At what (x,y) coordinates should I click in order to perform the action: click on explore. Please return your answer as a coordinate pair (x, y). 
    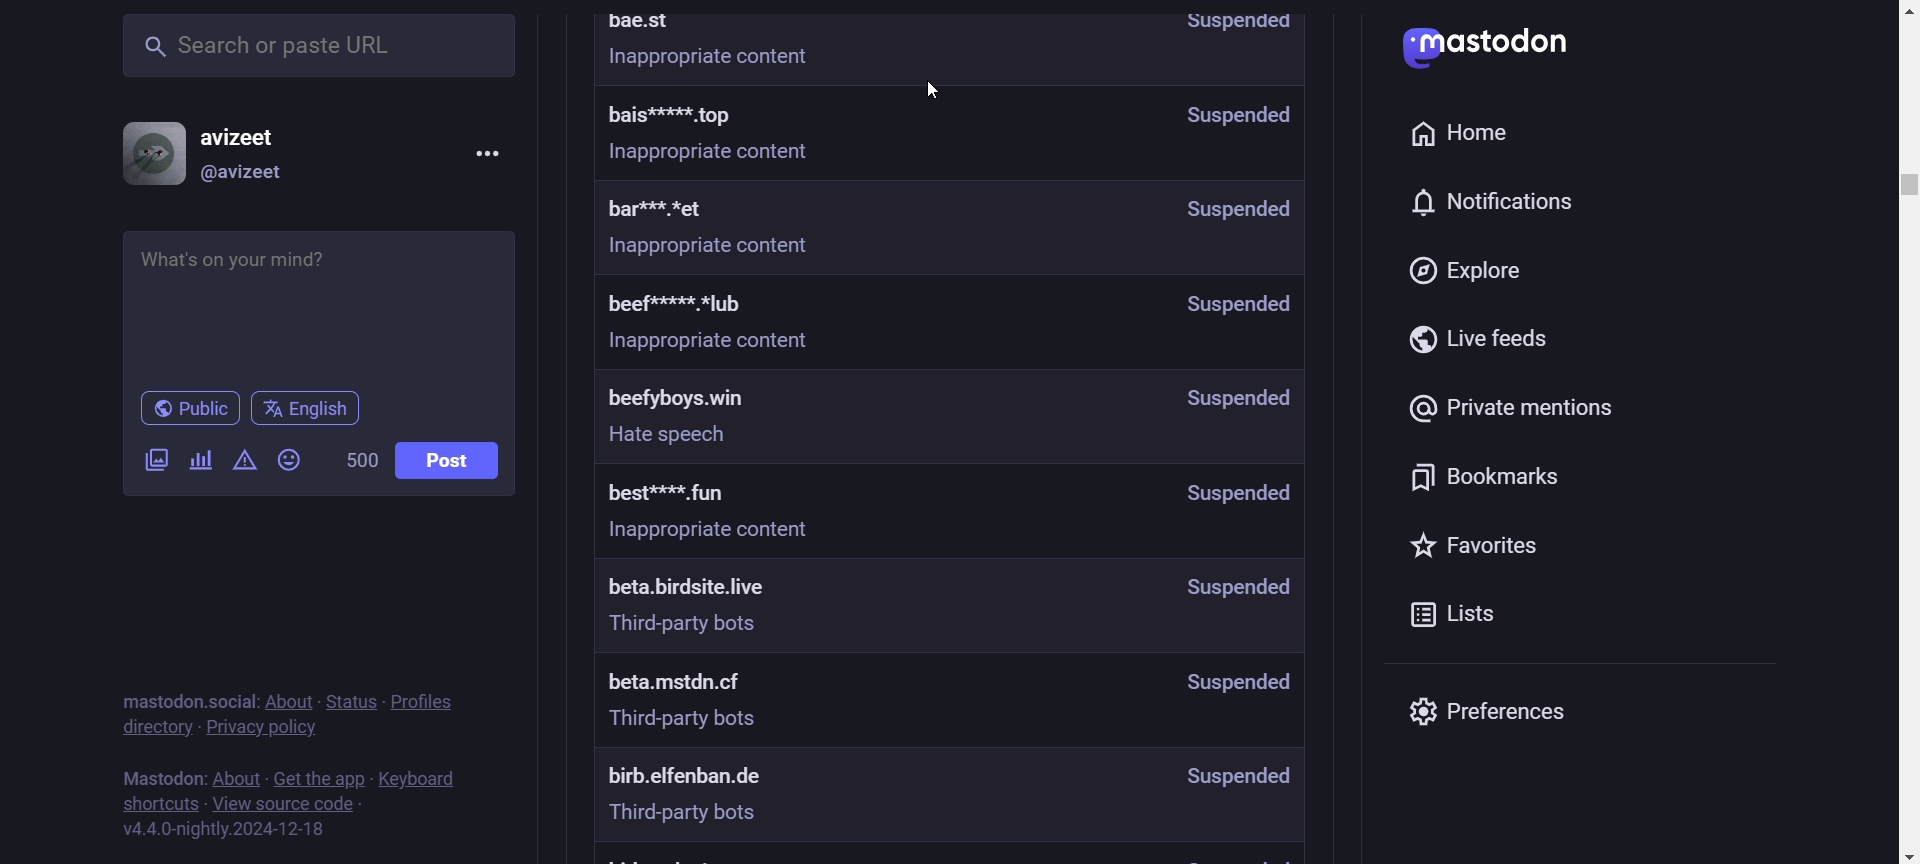
    Looking at the image, I should click on (1456, 273).